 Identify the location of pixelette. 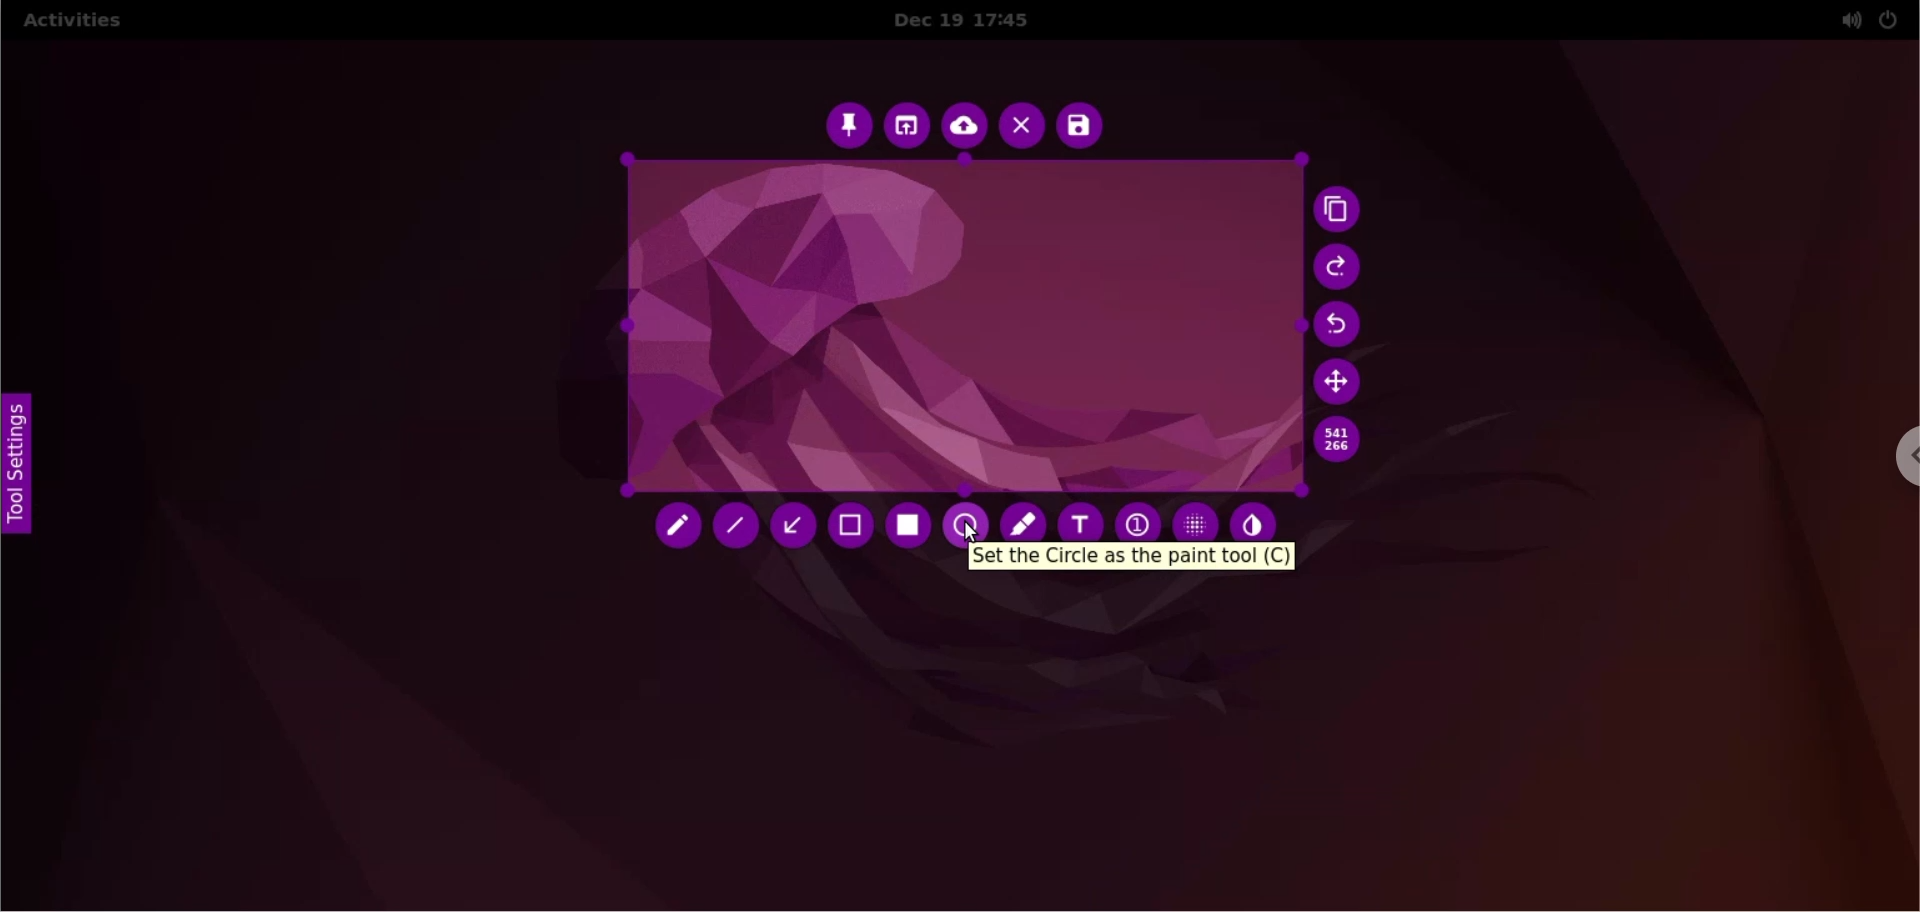
(1196, 517).